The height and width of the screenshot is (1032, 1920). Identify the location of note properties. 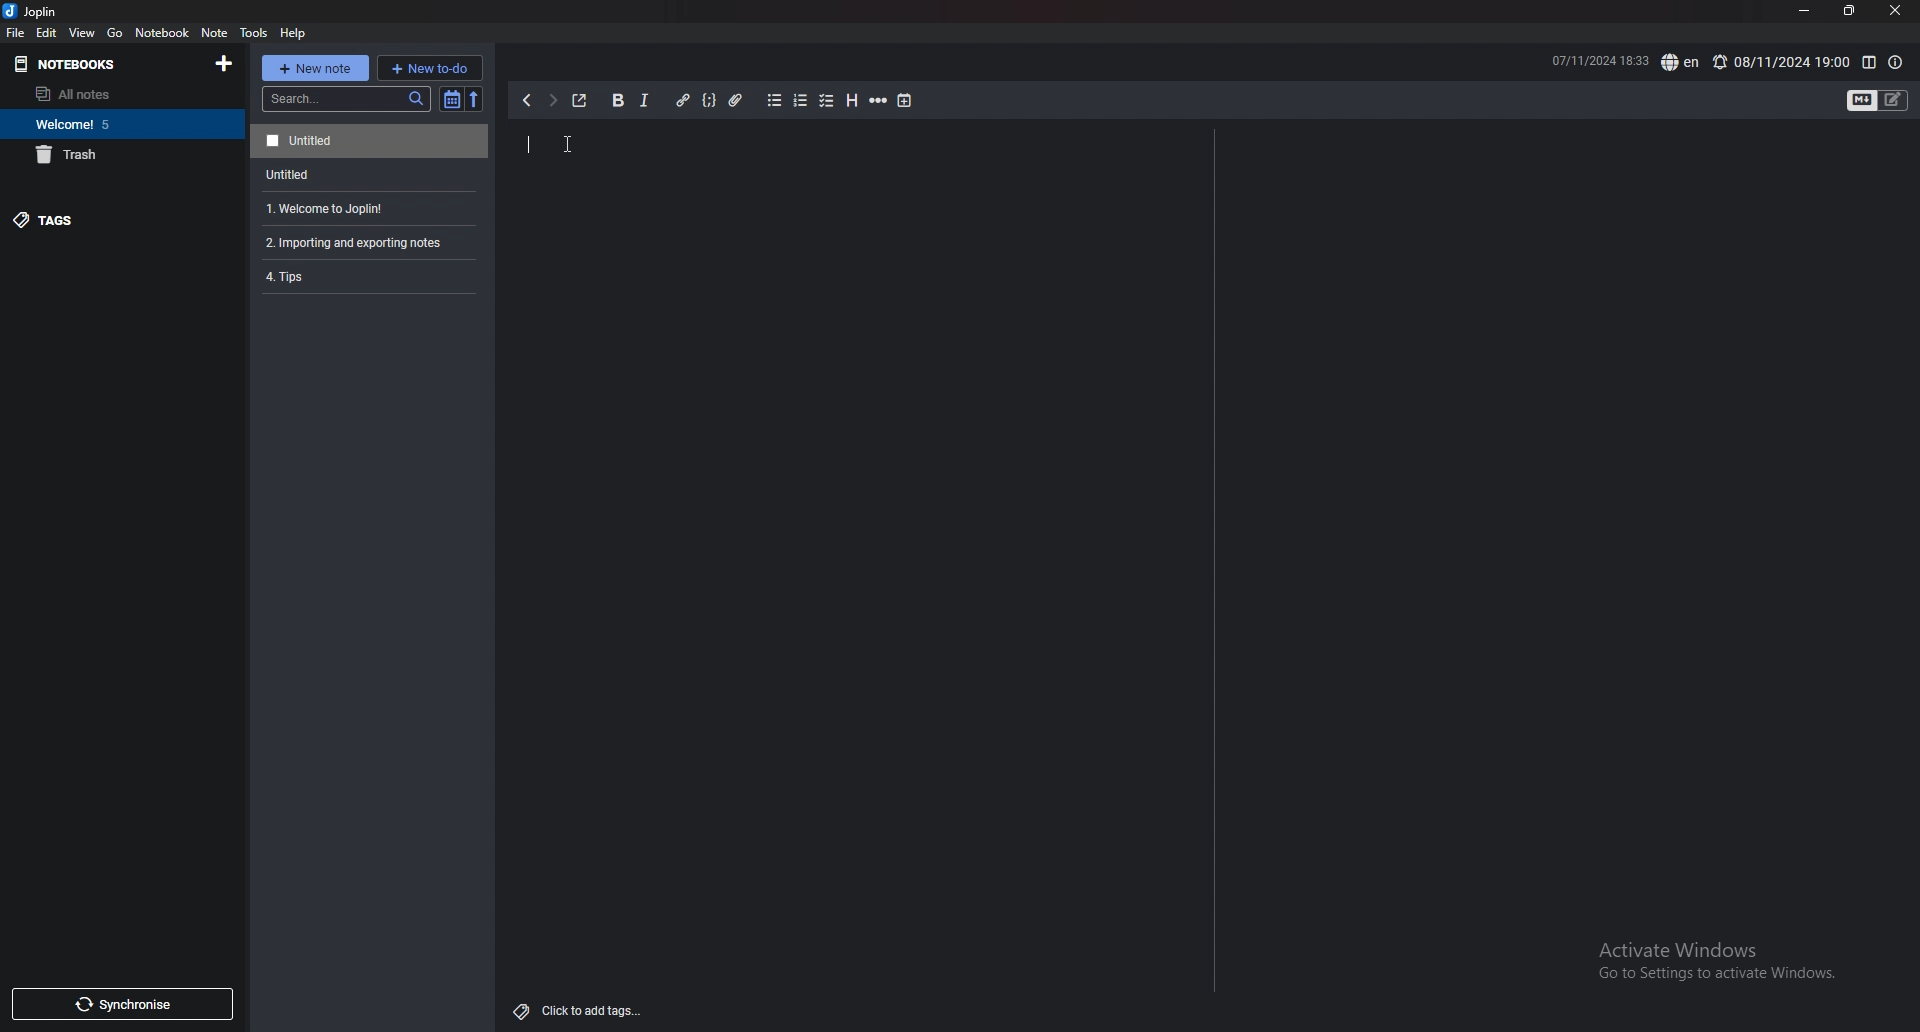
(1895, 63).